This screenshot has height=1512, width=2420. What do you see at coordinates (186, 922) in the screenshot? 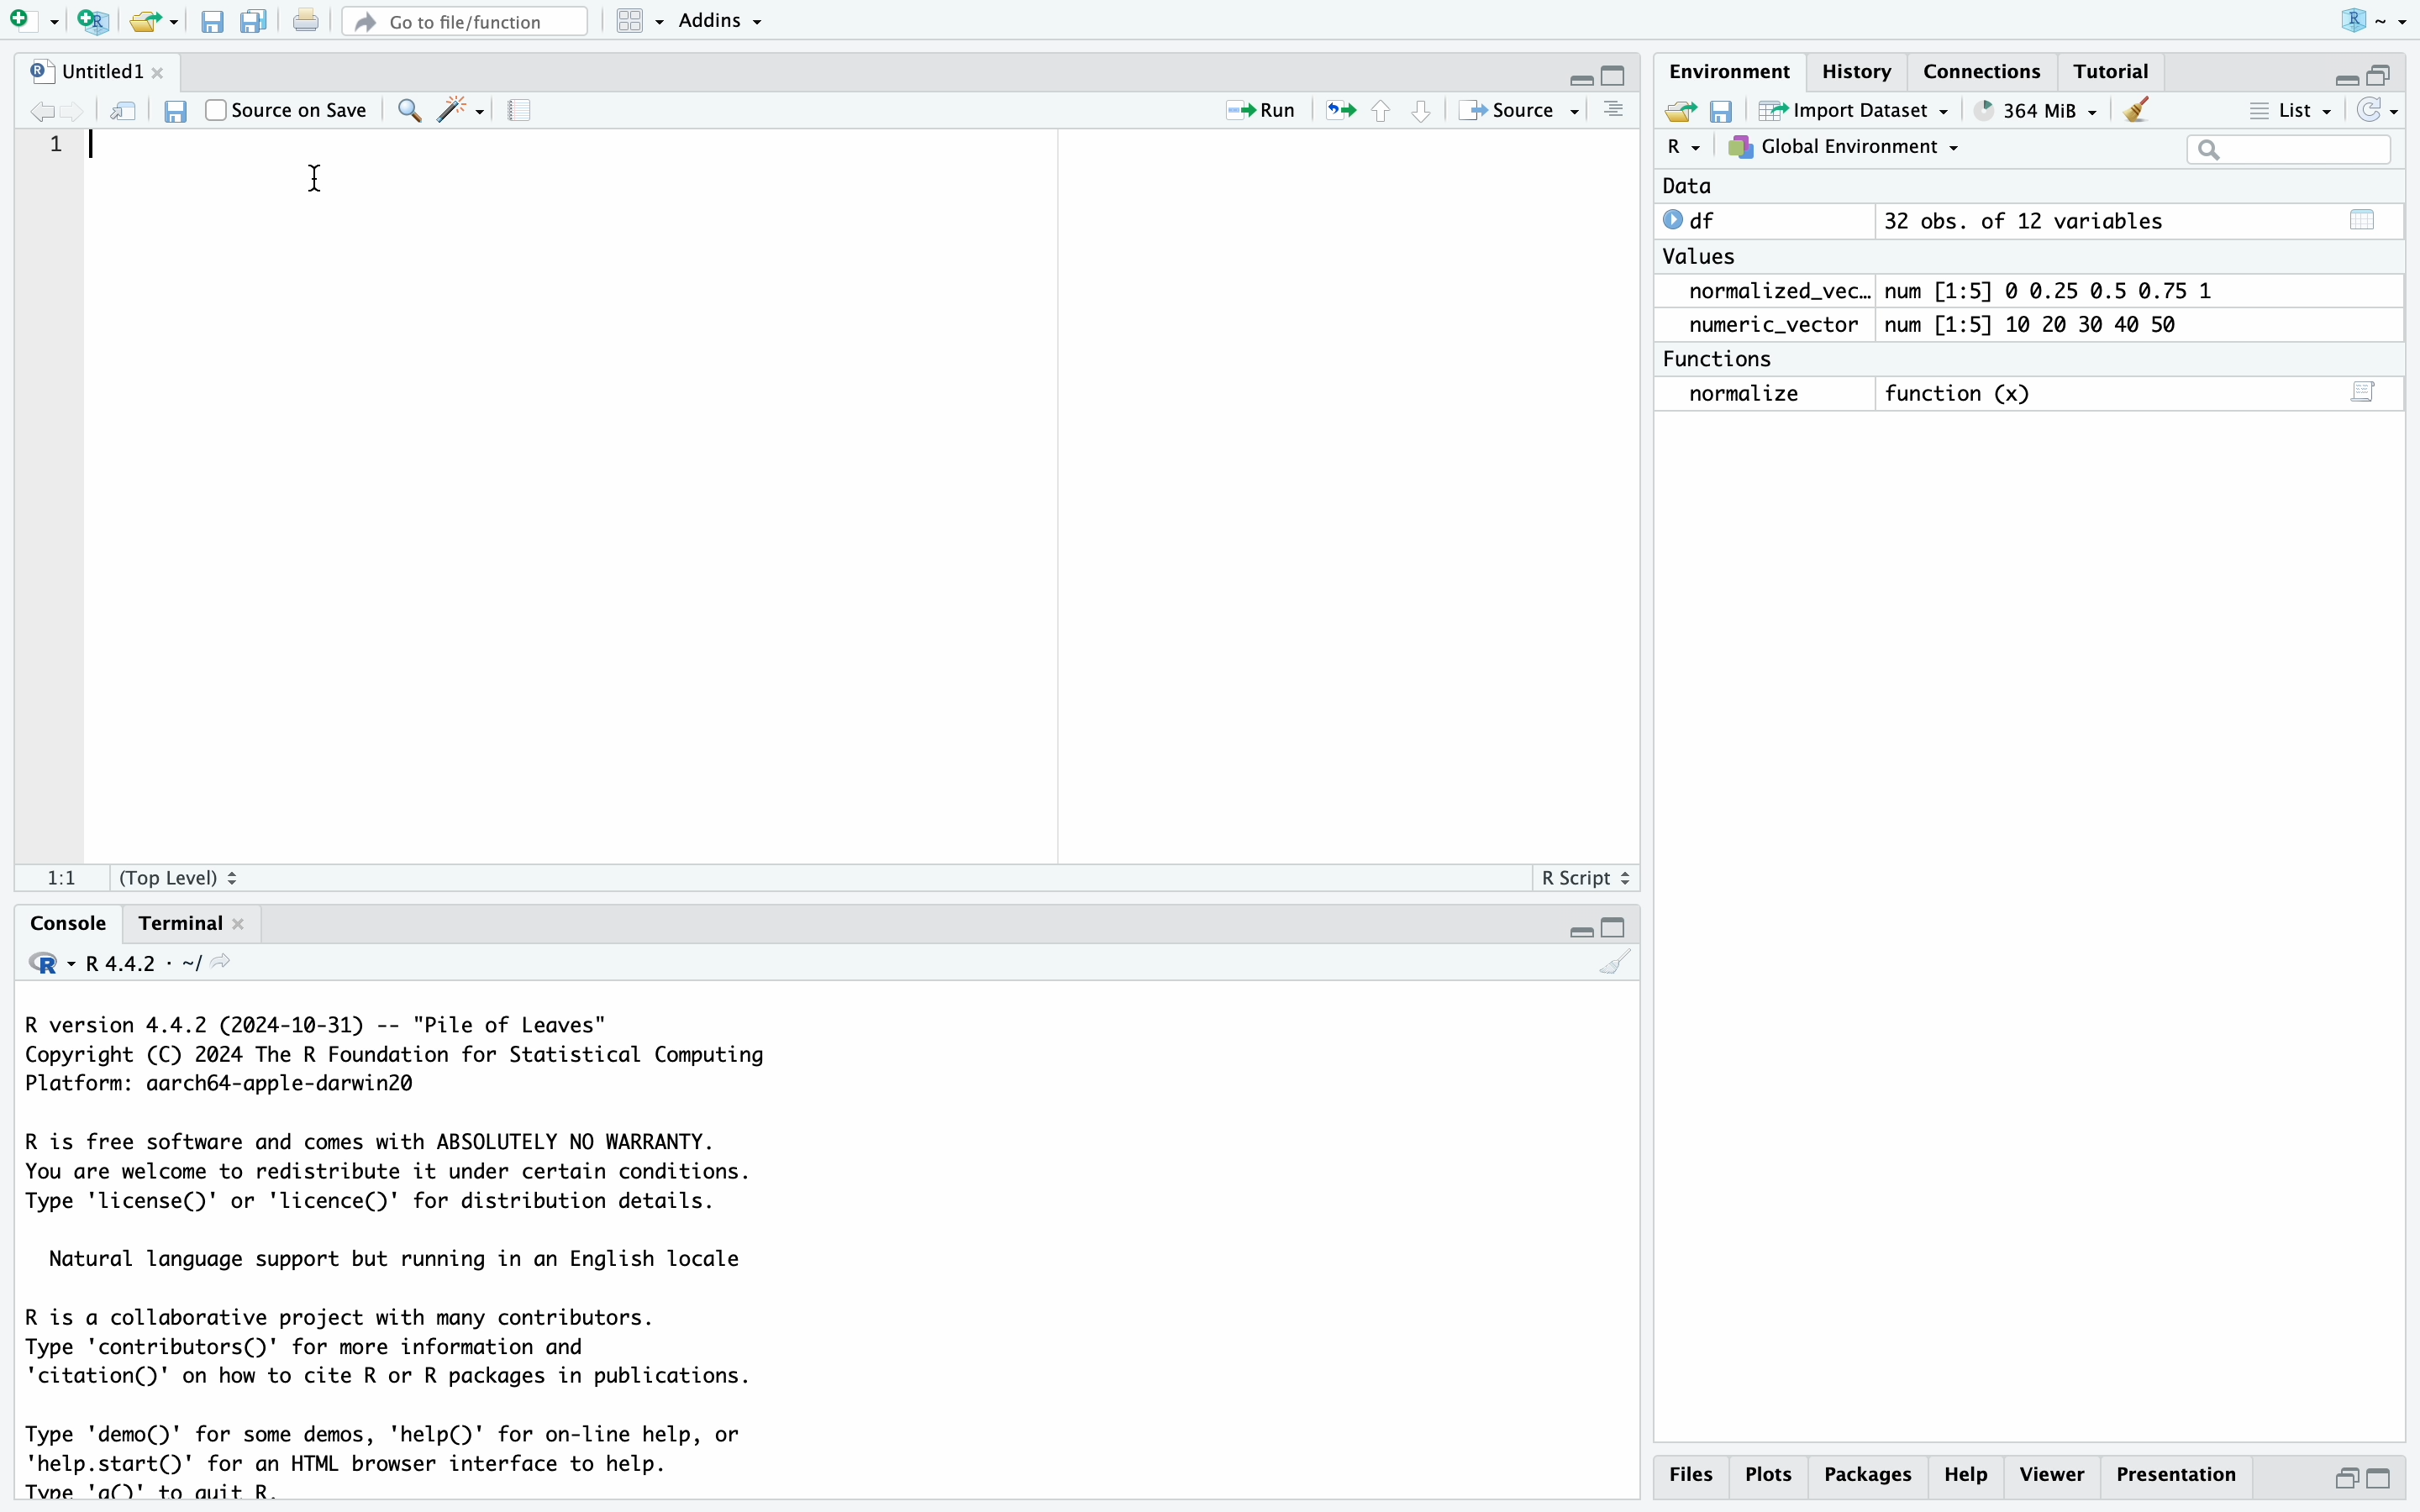
I see `Terminal` at bounding box center [186, 922].